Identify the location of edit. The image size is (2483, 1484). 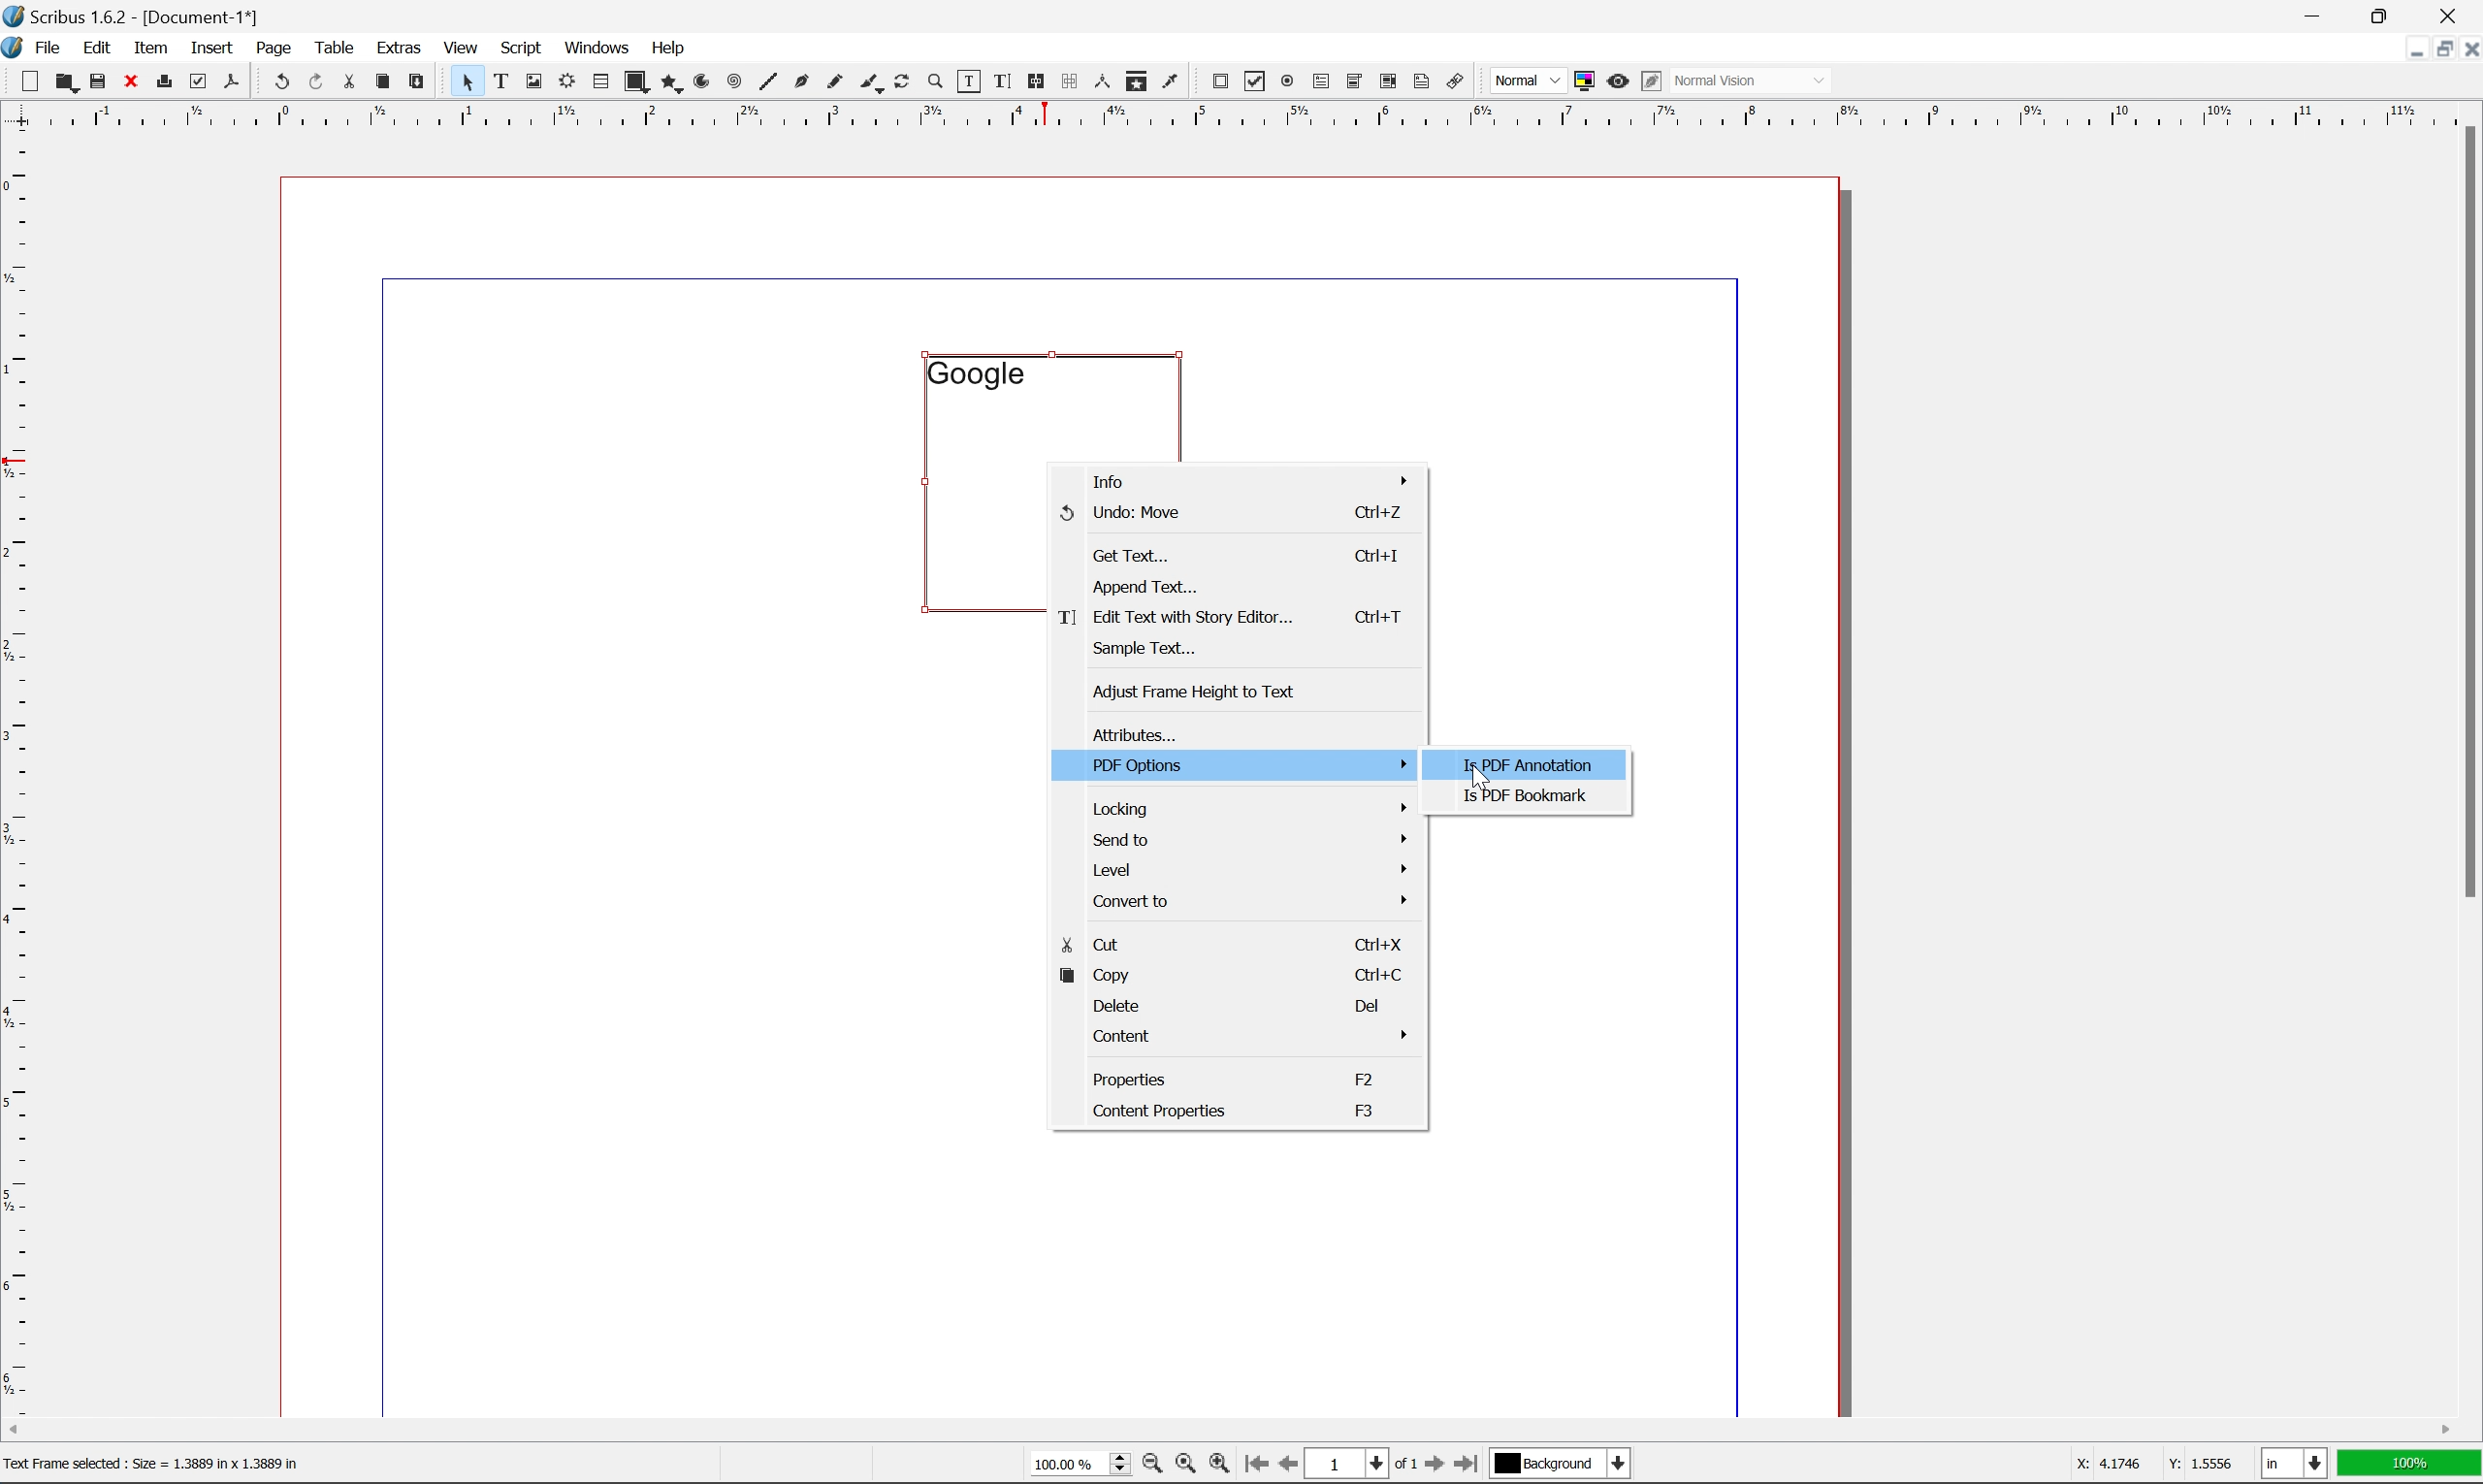
(100, 48).